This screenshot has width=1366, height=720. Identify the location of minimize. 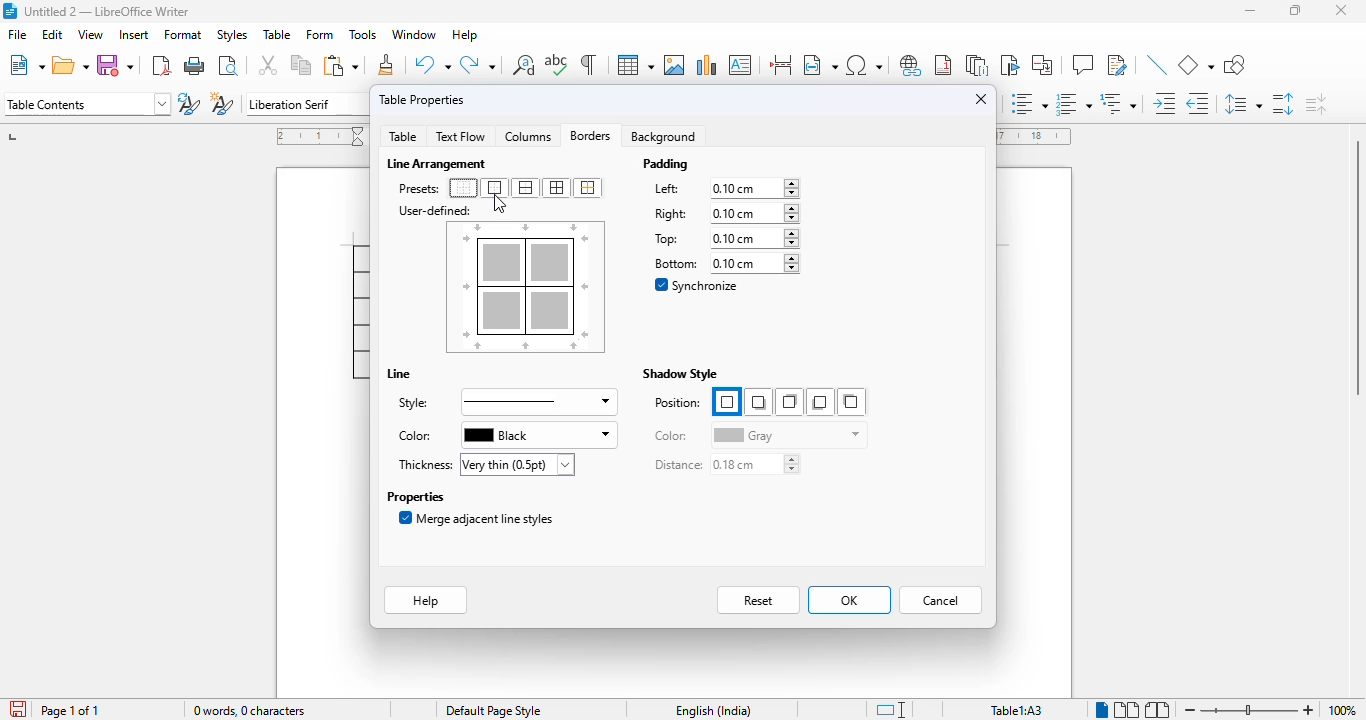
(1250, 10).